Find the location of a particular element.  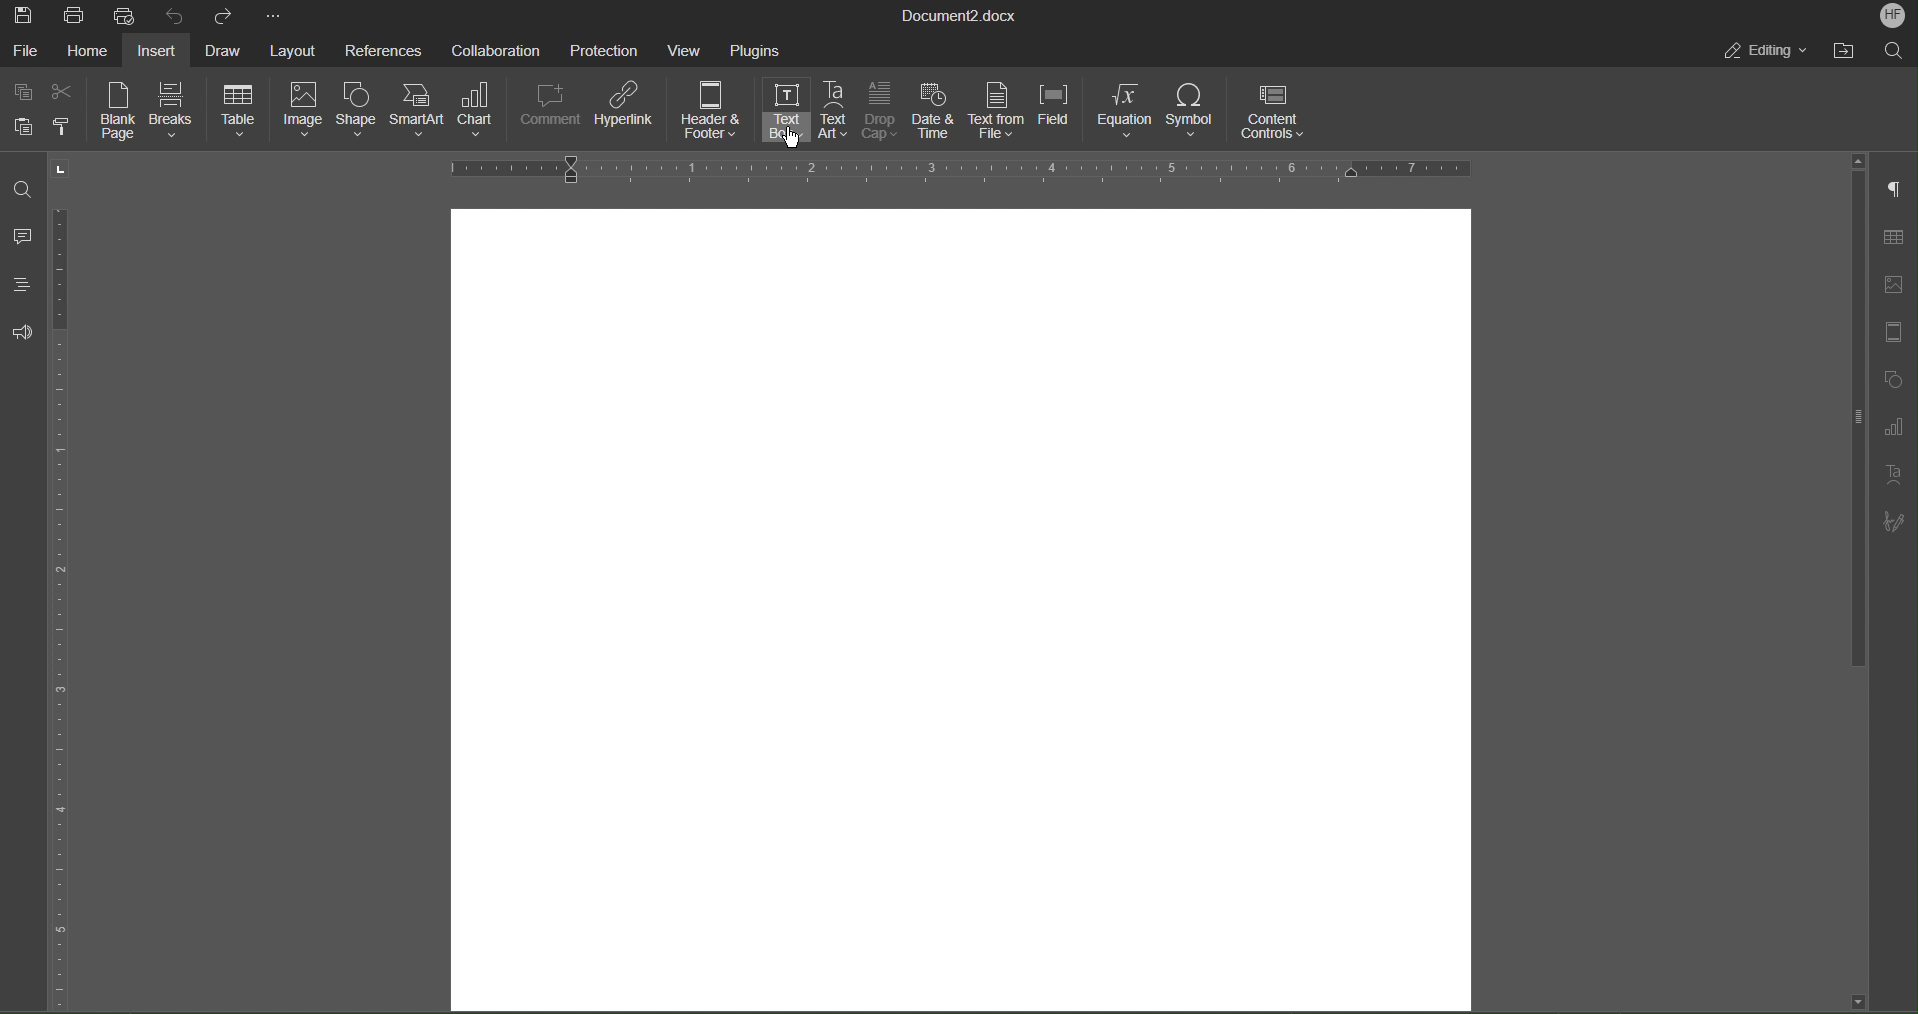

Editing is located at coordinates (1769, 53).